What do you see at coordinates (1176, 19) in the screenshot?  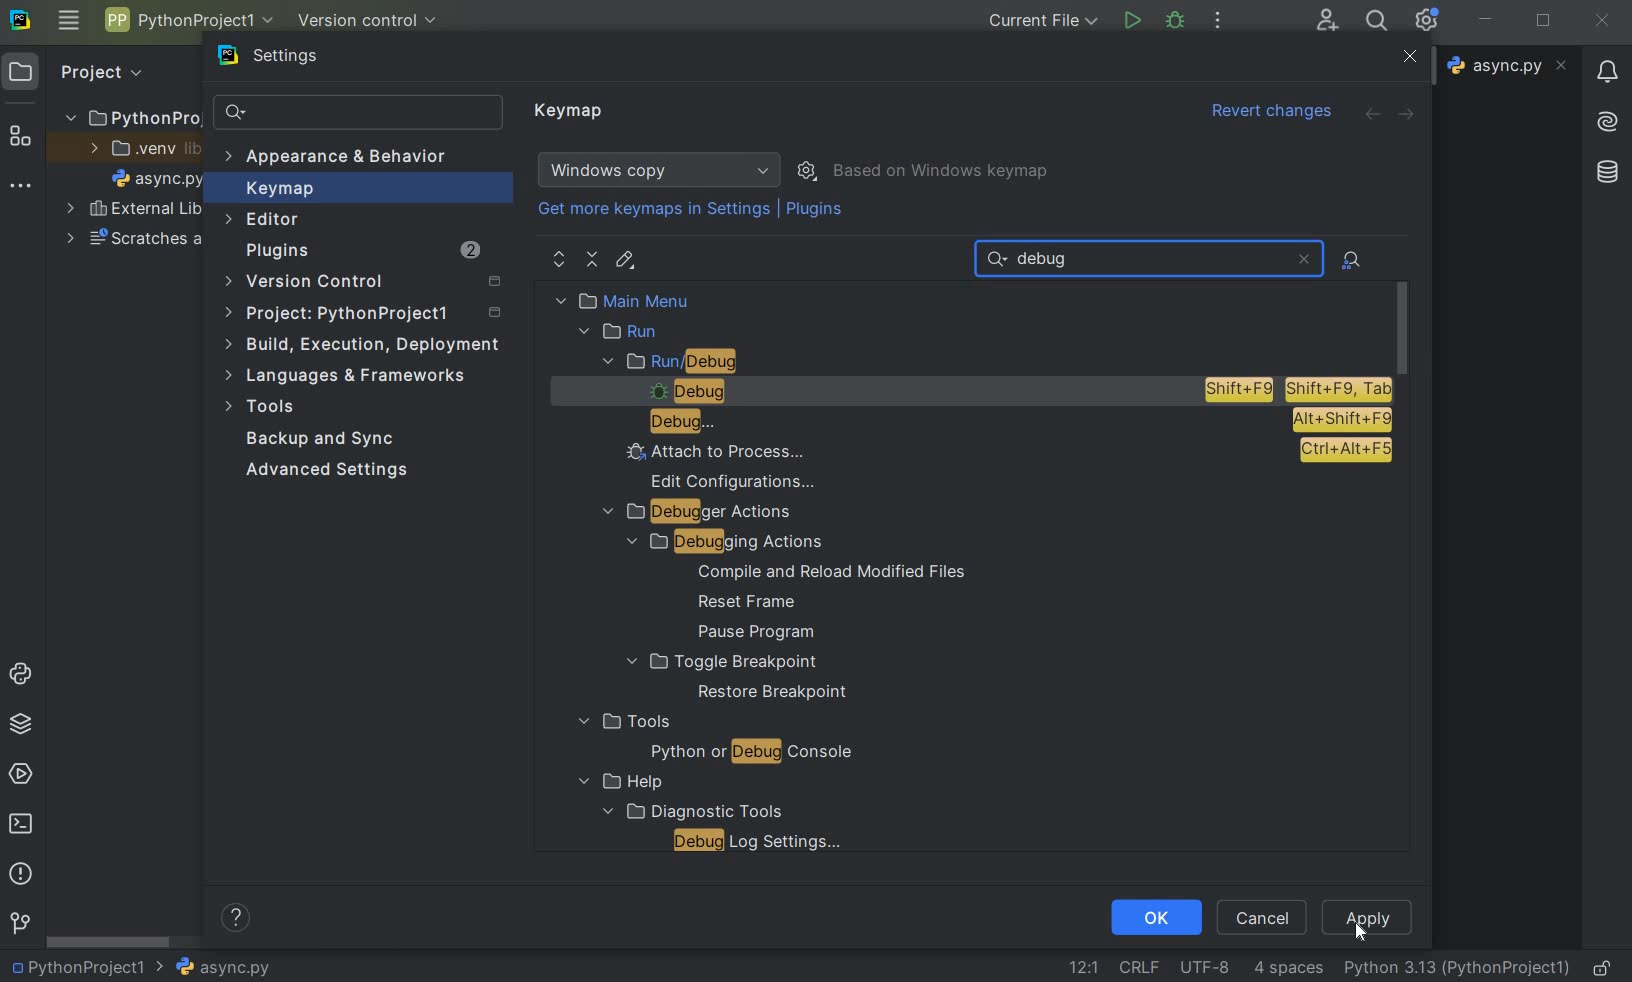 I see `debug` at bounding box center [1176, 19].